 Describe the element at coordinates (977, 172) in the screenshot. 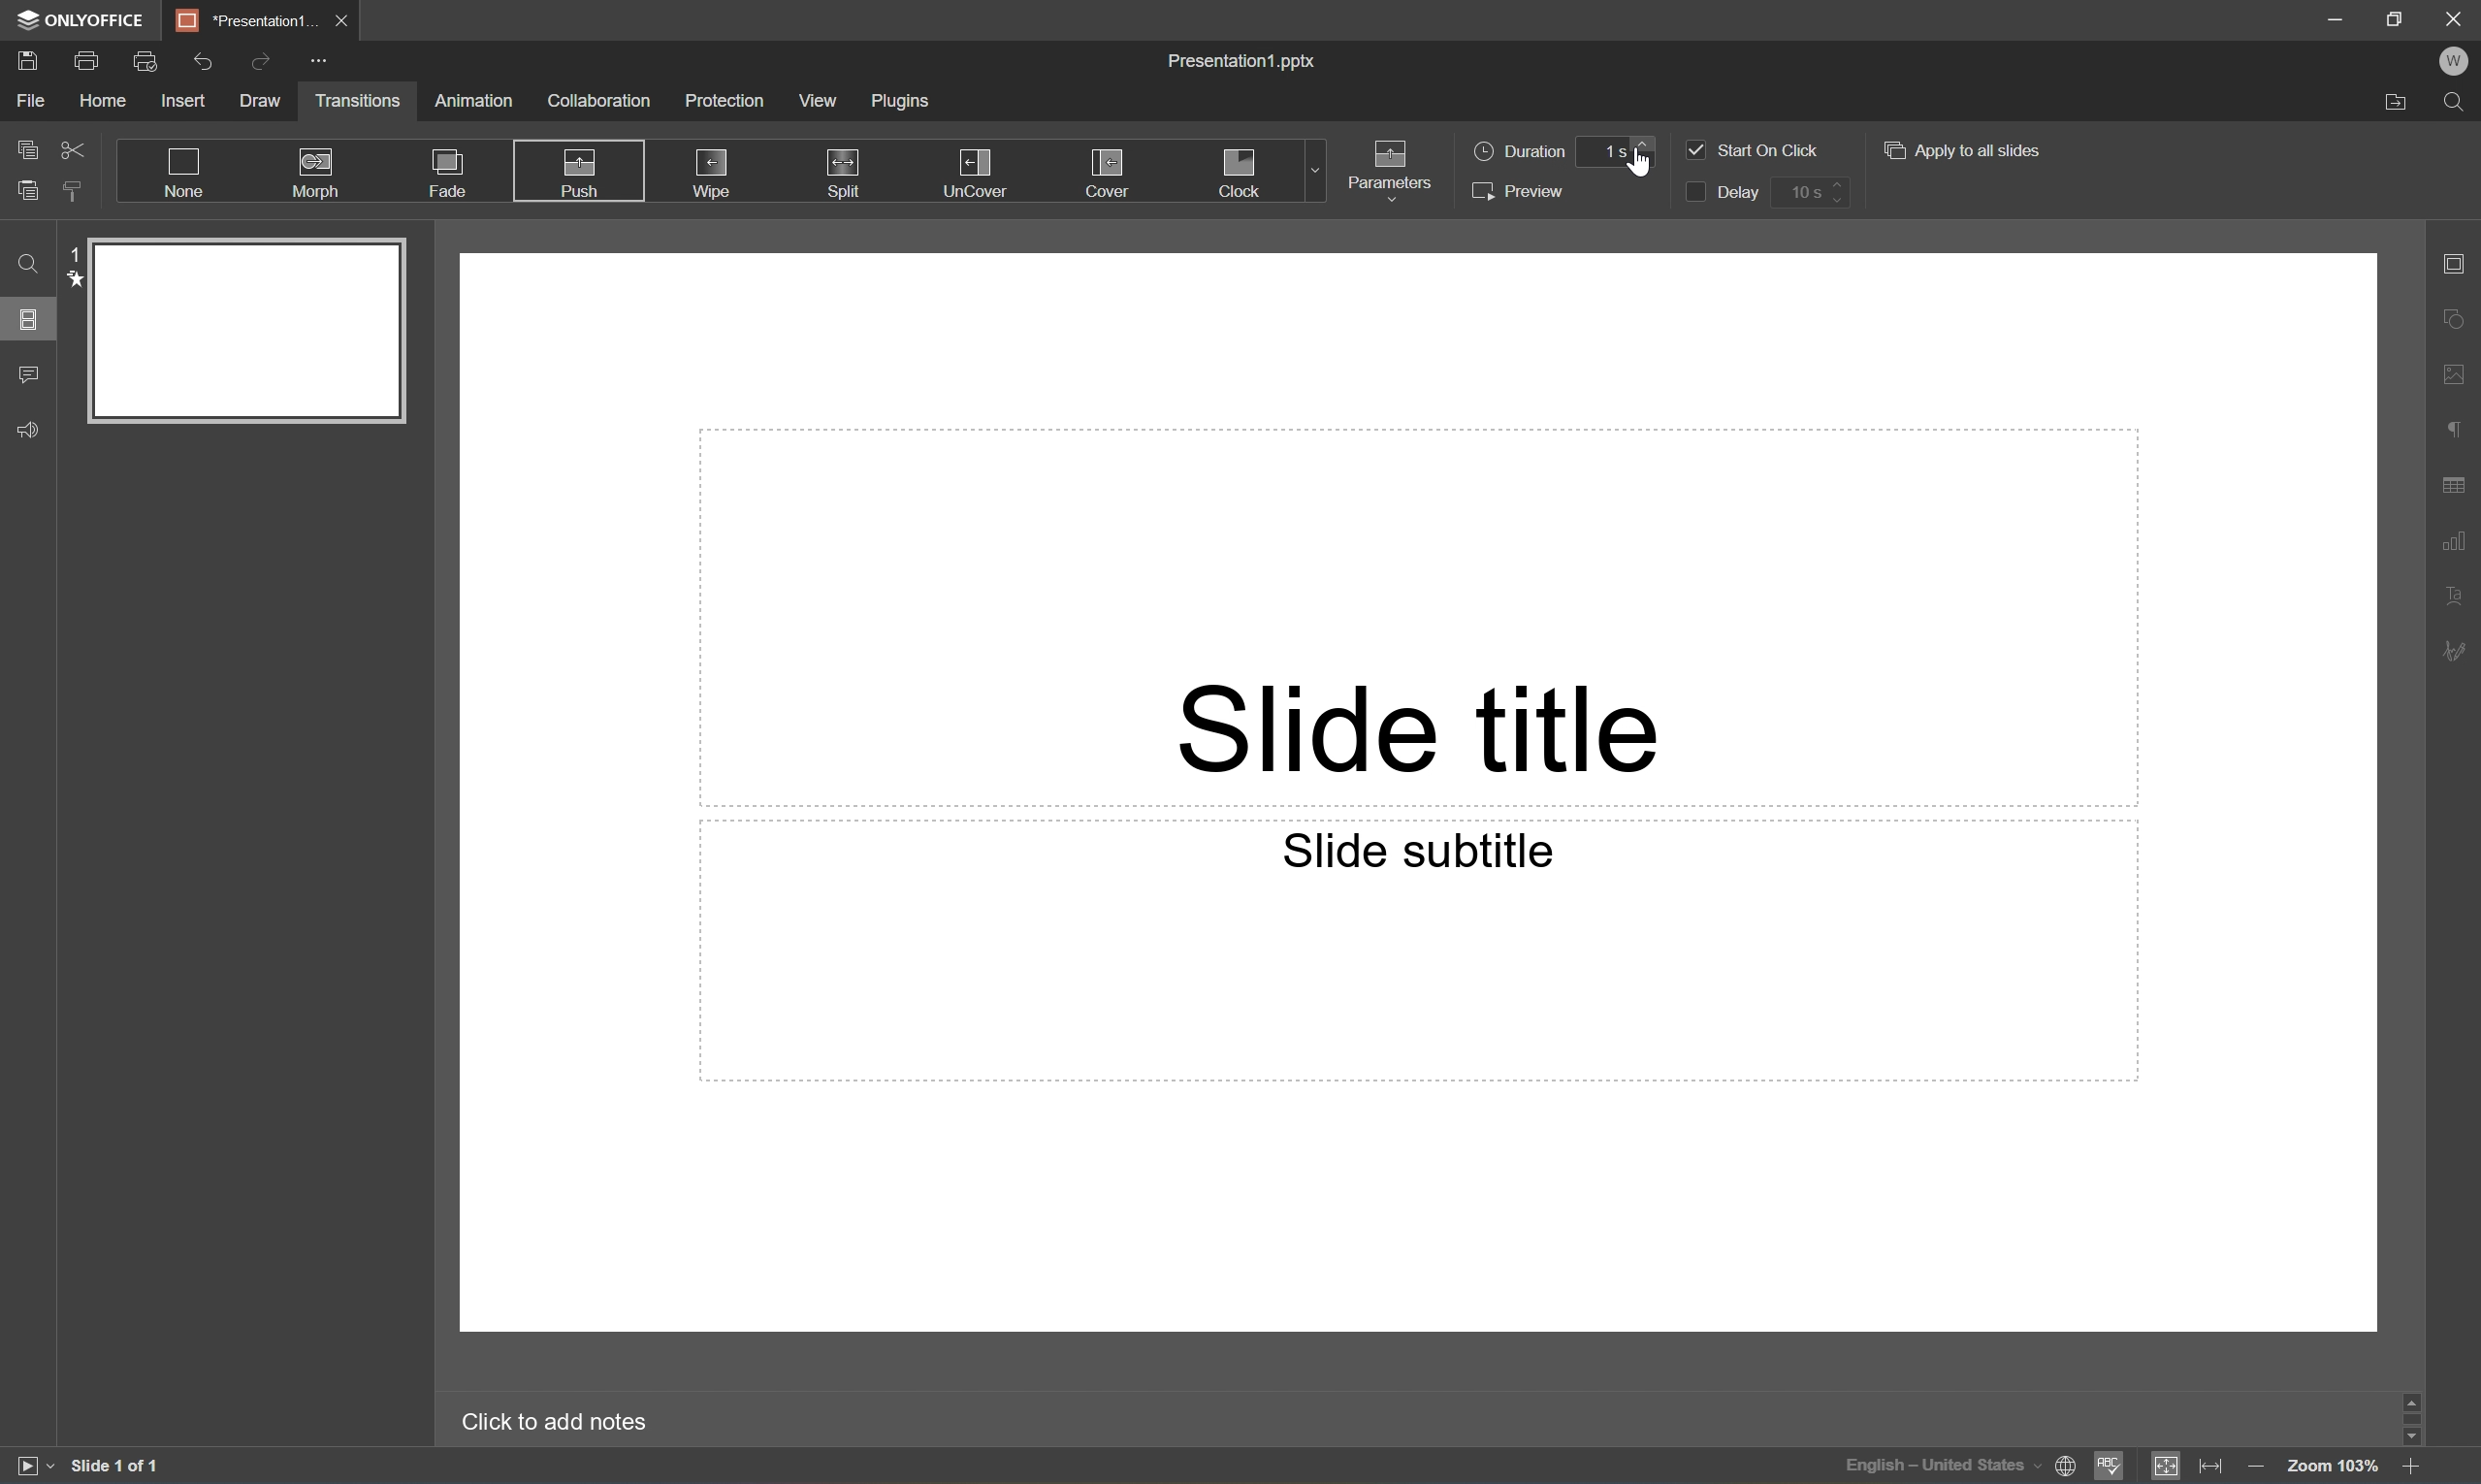

I see `UnCover` at that location.